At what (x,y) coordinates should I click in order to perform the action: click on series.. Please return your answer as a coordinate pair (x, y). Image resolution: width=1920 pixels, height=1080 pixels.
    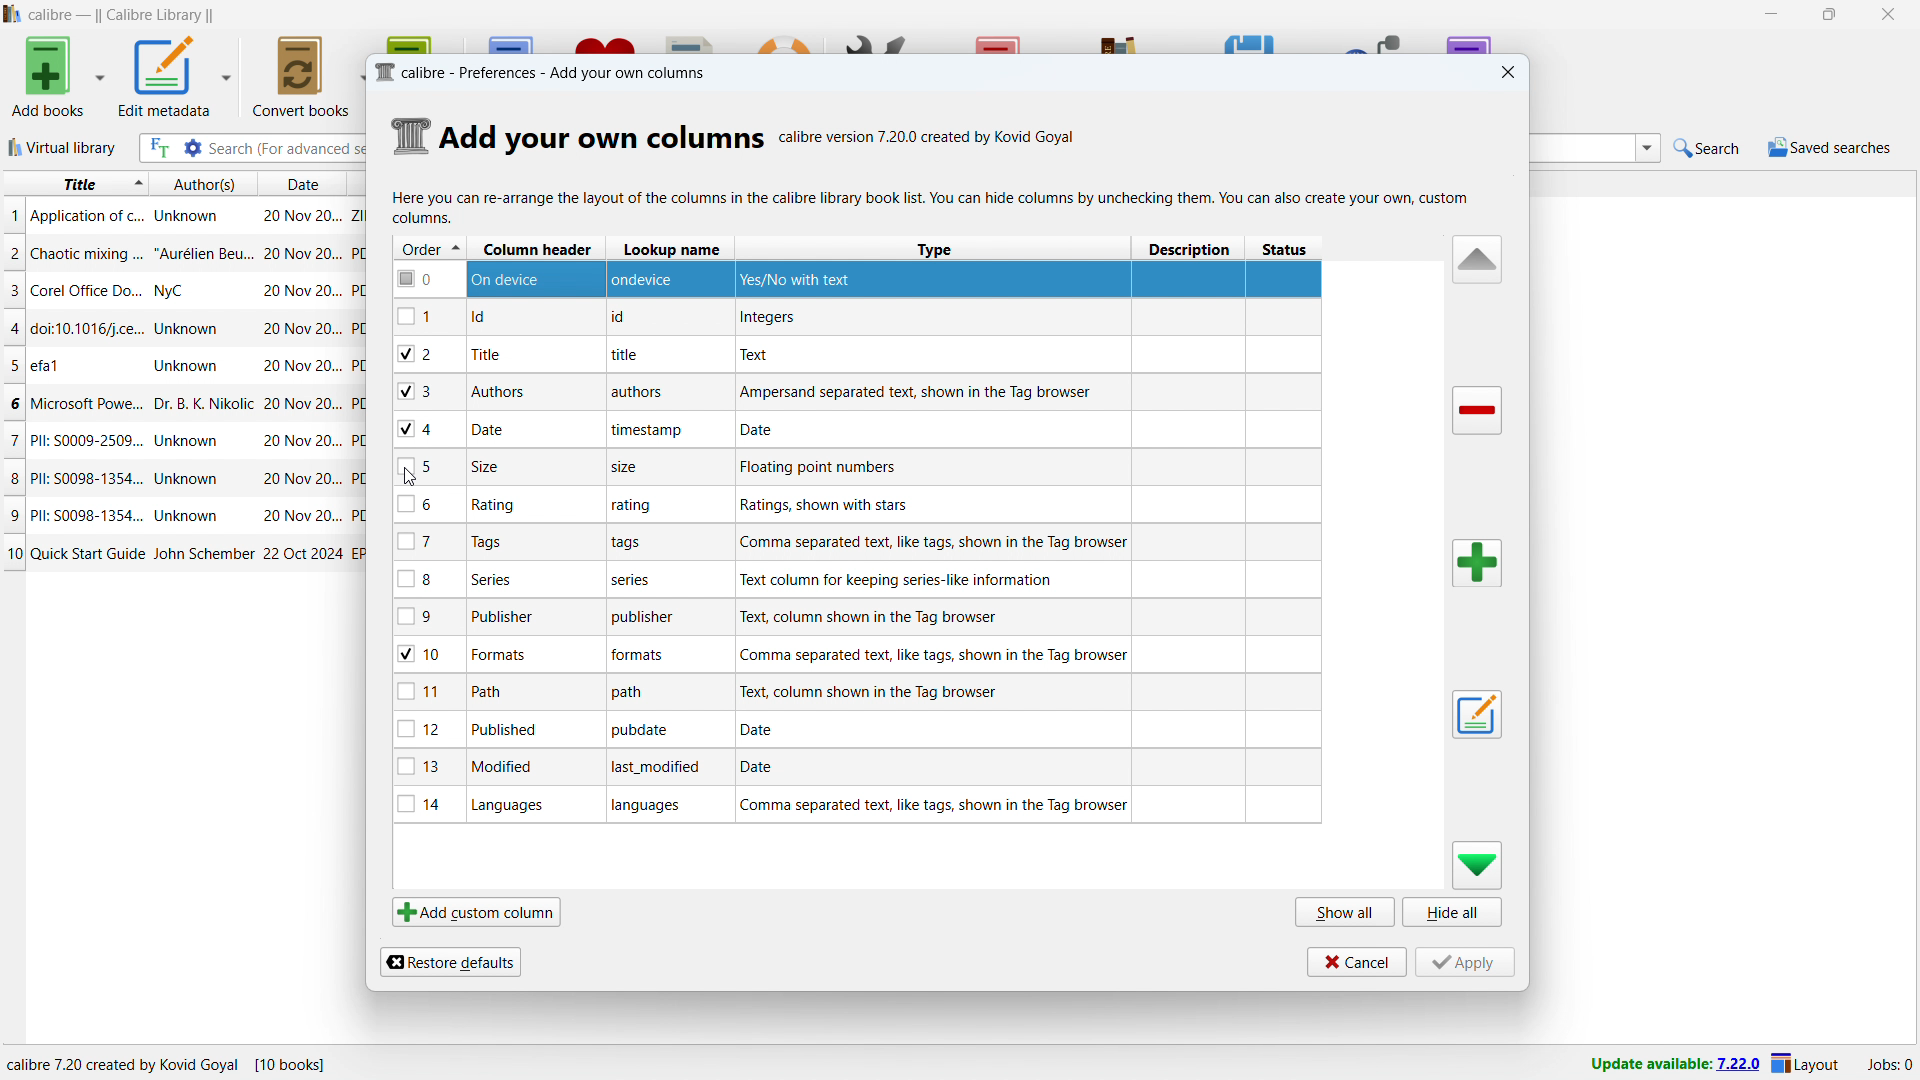
    Looking at the image, I should click on (633, 583).